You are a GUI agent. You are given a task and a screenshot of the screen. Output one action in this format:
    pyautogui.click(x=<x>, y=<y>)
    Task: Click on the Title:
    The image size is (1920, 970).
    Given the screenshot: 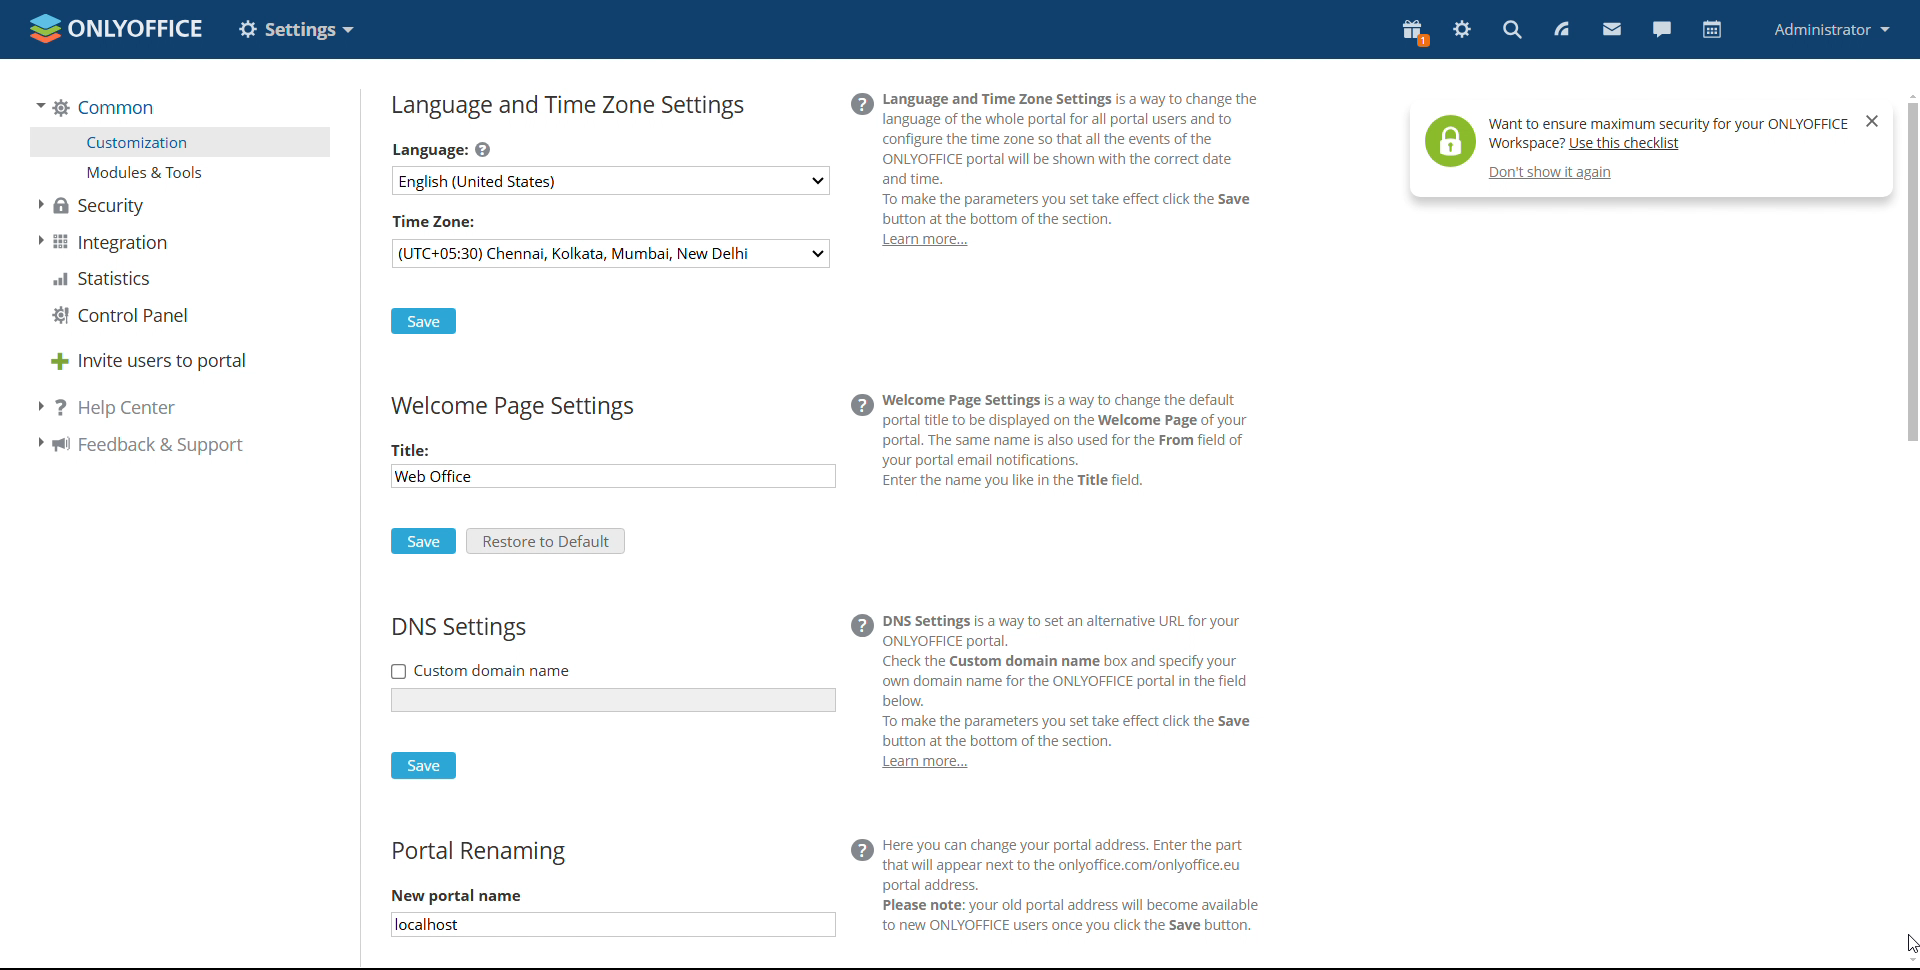 What is the action you would take?
    pyautogui.click(x=412, y=450)
    